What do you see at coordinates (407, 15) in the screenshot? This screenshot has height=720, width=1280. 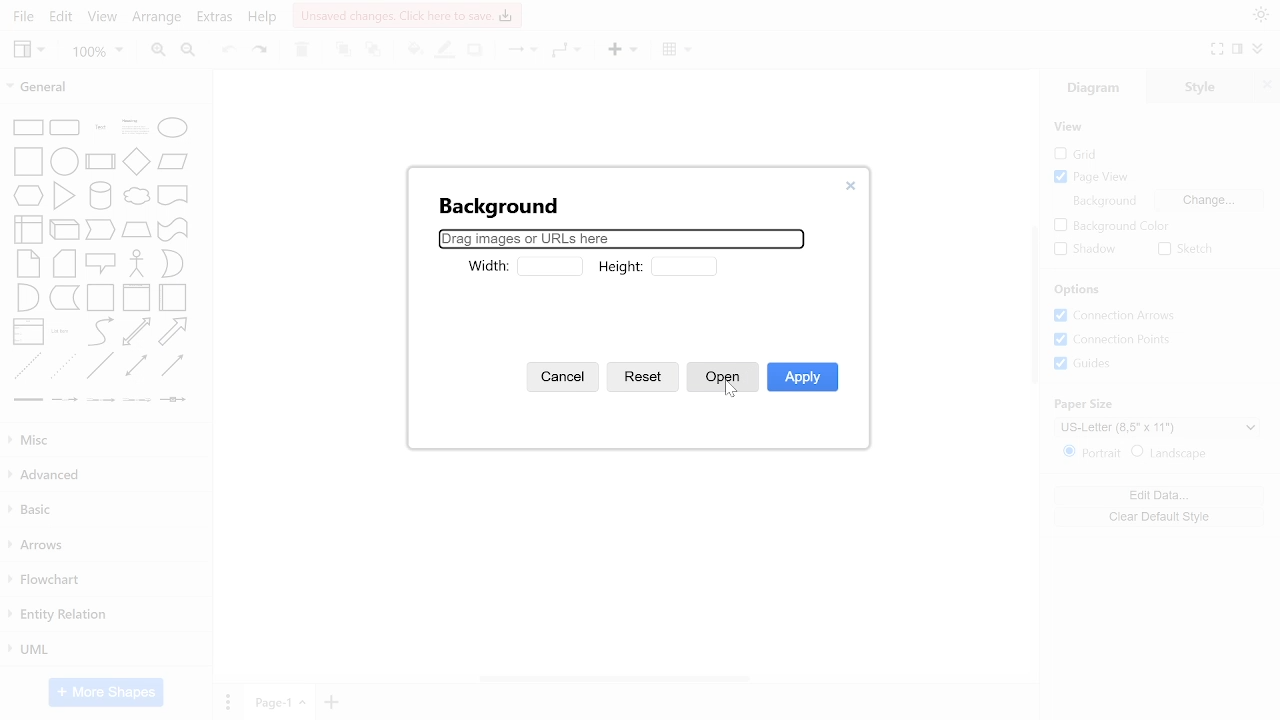 I see `unsaved changes. Click here to save` at bounding box center [407, 15].